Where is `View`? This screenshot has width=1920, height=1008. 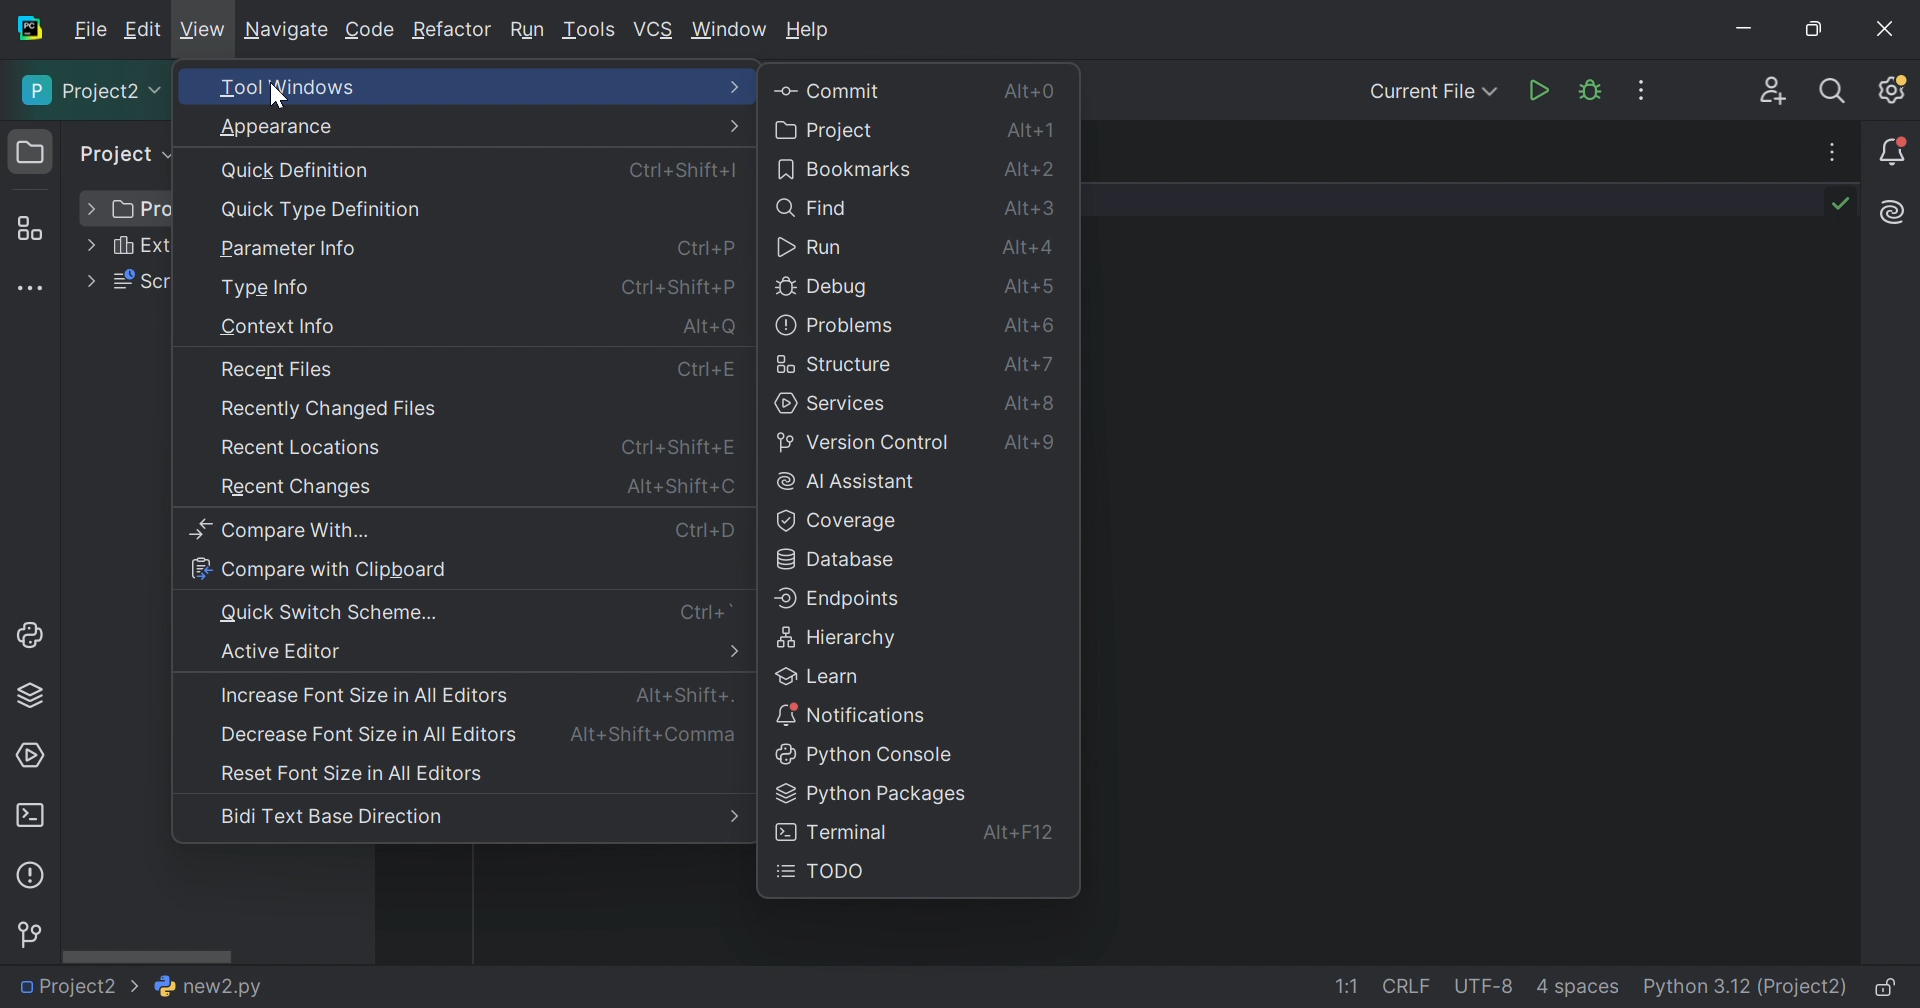 View is located at coordinates (204, 30).